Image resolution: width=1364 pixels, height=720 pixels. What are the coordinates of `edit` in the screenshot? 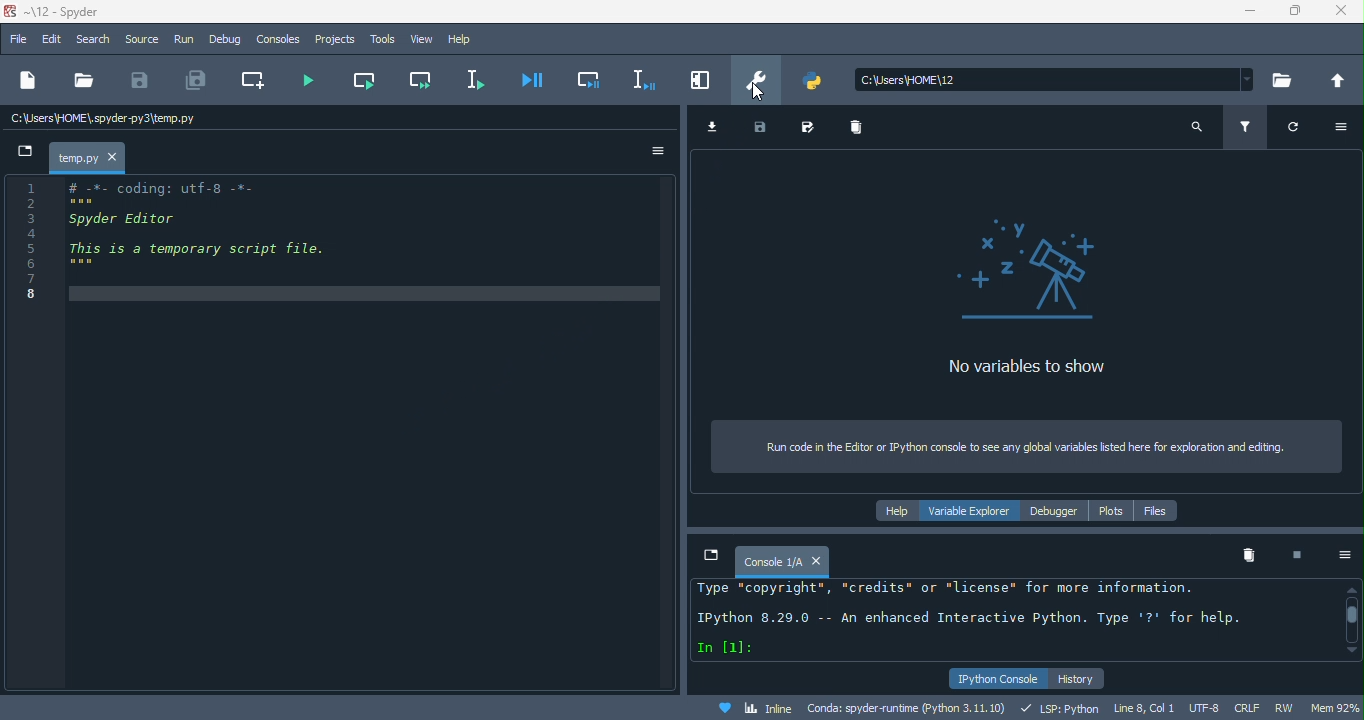 It's located at (54, 40).